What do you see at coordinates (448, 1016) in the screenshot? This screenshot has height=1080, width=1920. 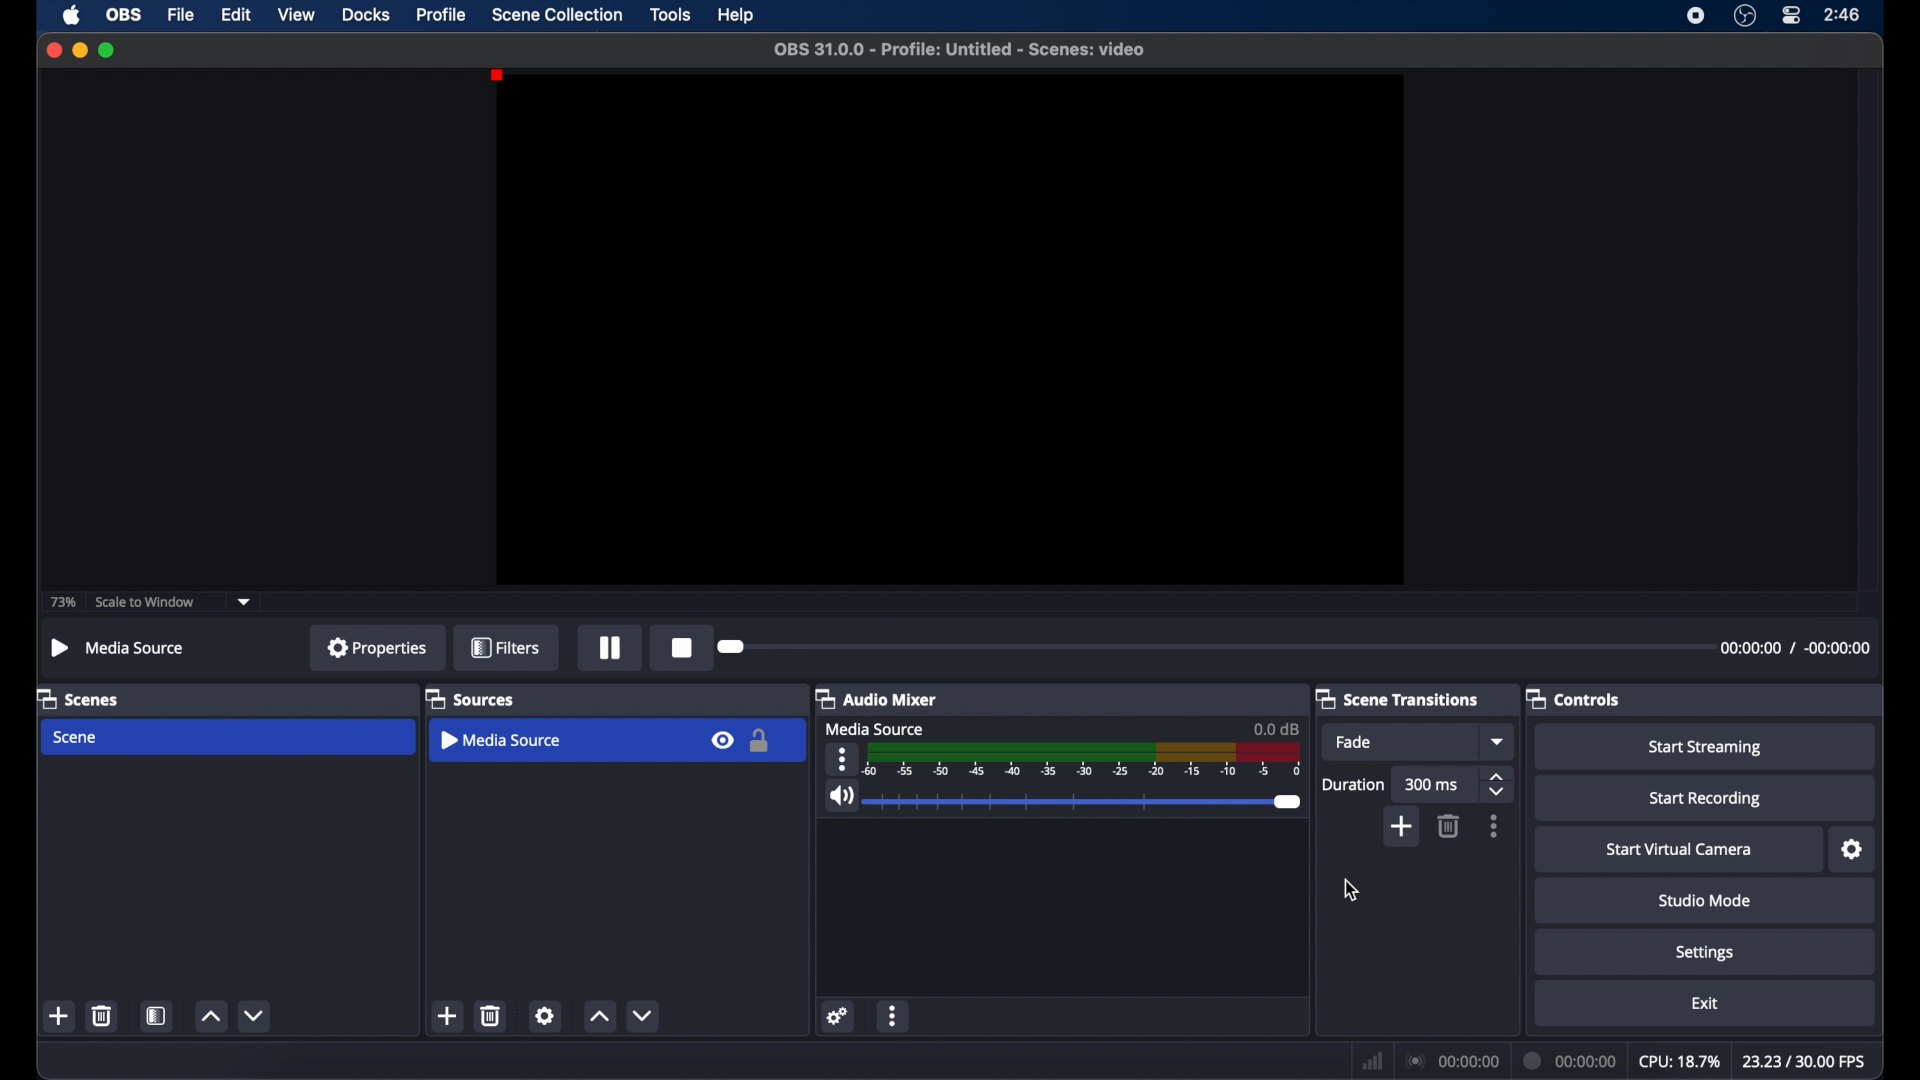 I see `add` at bounding box center [448, 1016].